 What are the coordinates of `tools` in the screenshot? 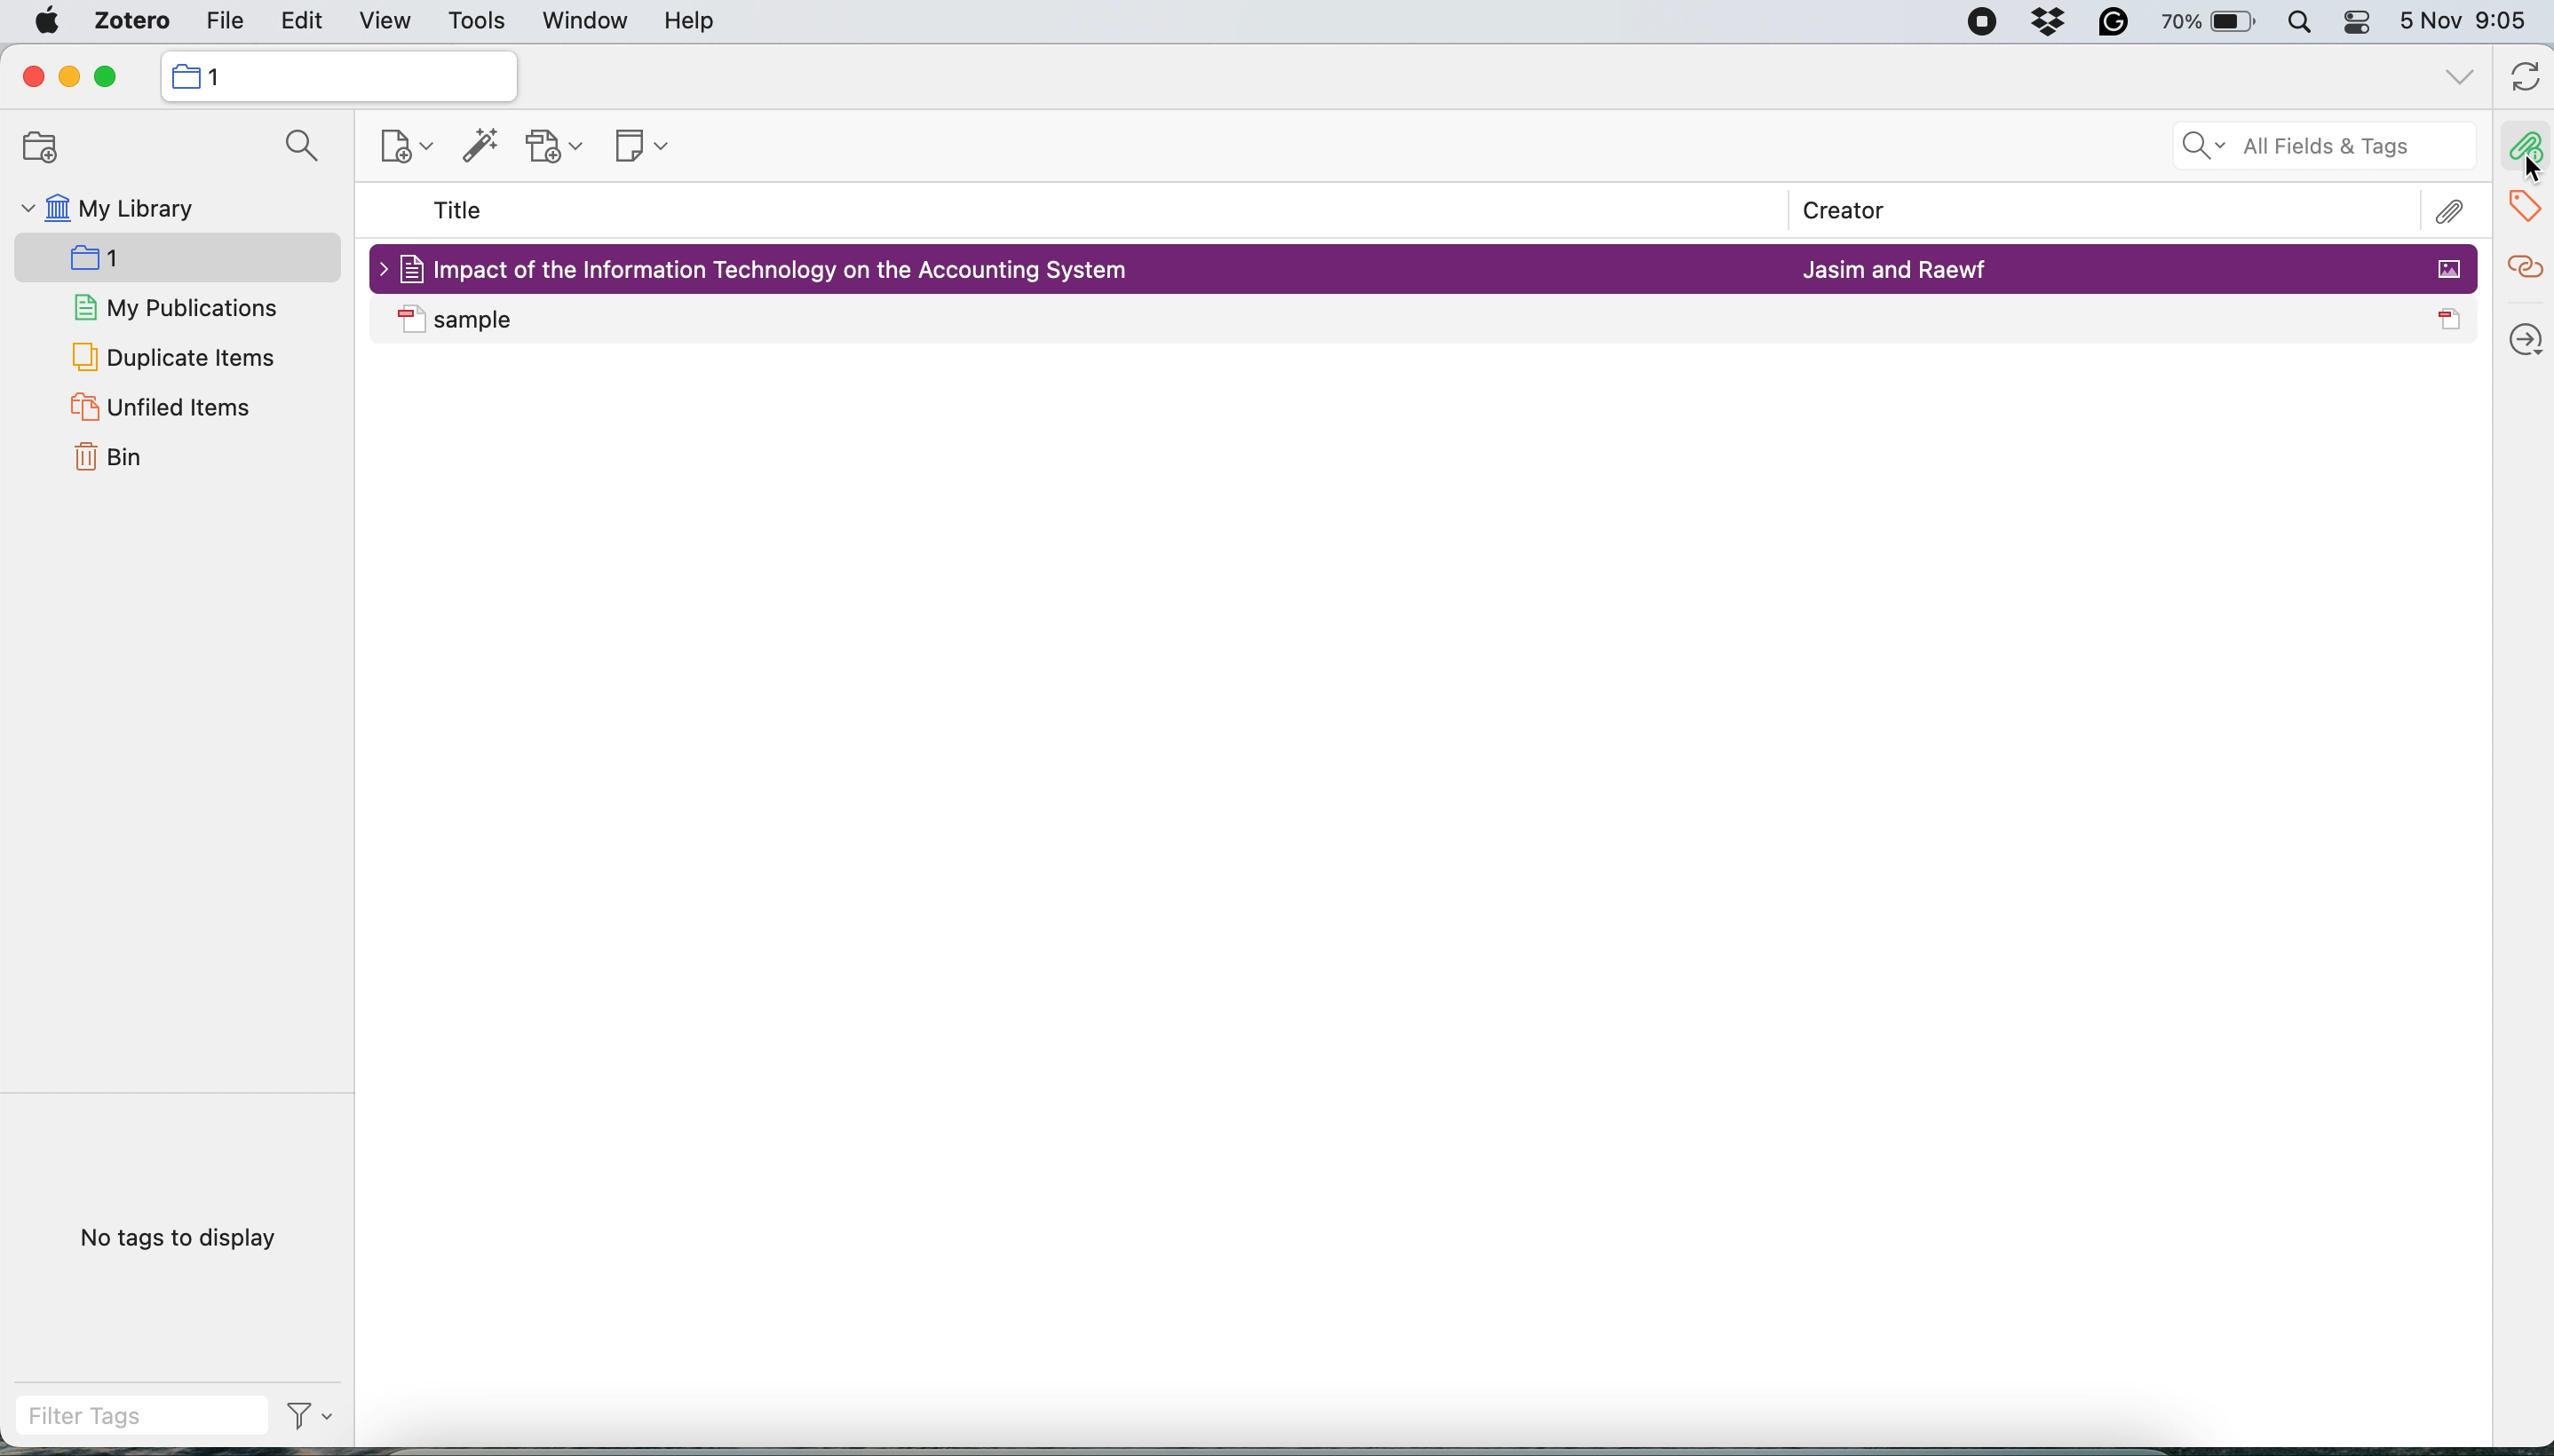 It's located at (476, 23).